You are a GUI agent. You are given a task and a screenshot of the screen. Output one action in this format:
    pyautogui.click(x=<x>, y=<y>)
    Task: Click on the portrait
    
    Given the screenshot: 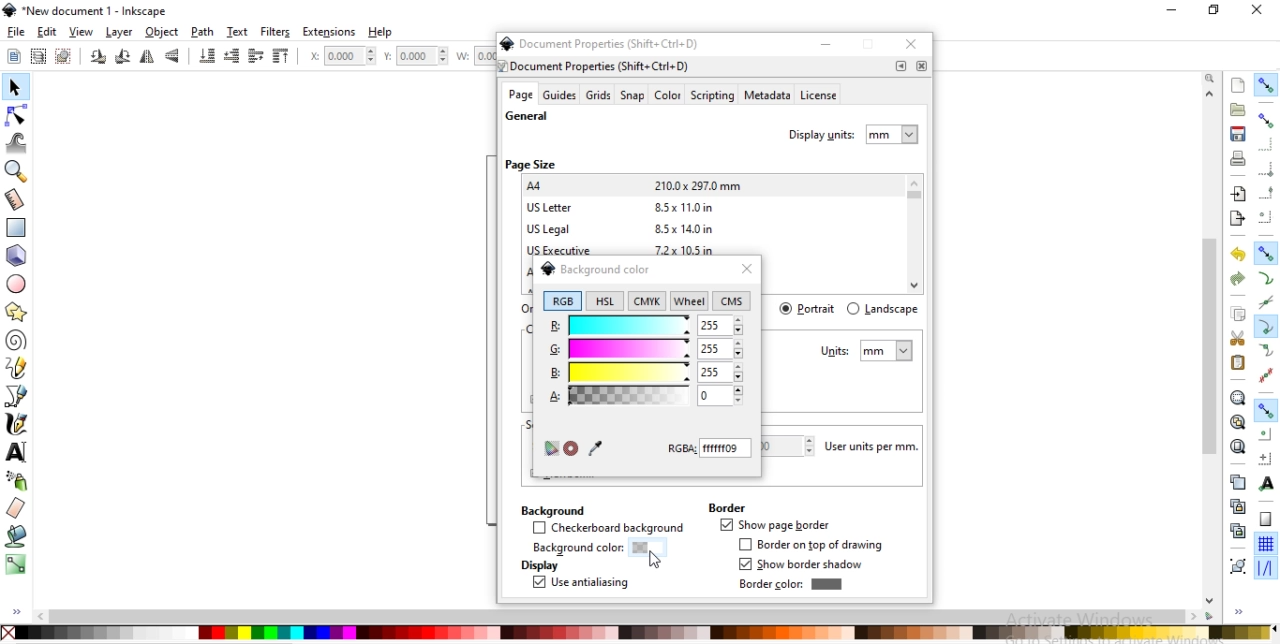 What is the action you would take?
    pyautogui.click(x=809, y=308)
    